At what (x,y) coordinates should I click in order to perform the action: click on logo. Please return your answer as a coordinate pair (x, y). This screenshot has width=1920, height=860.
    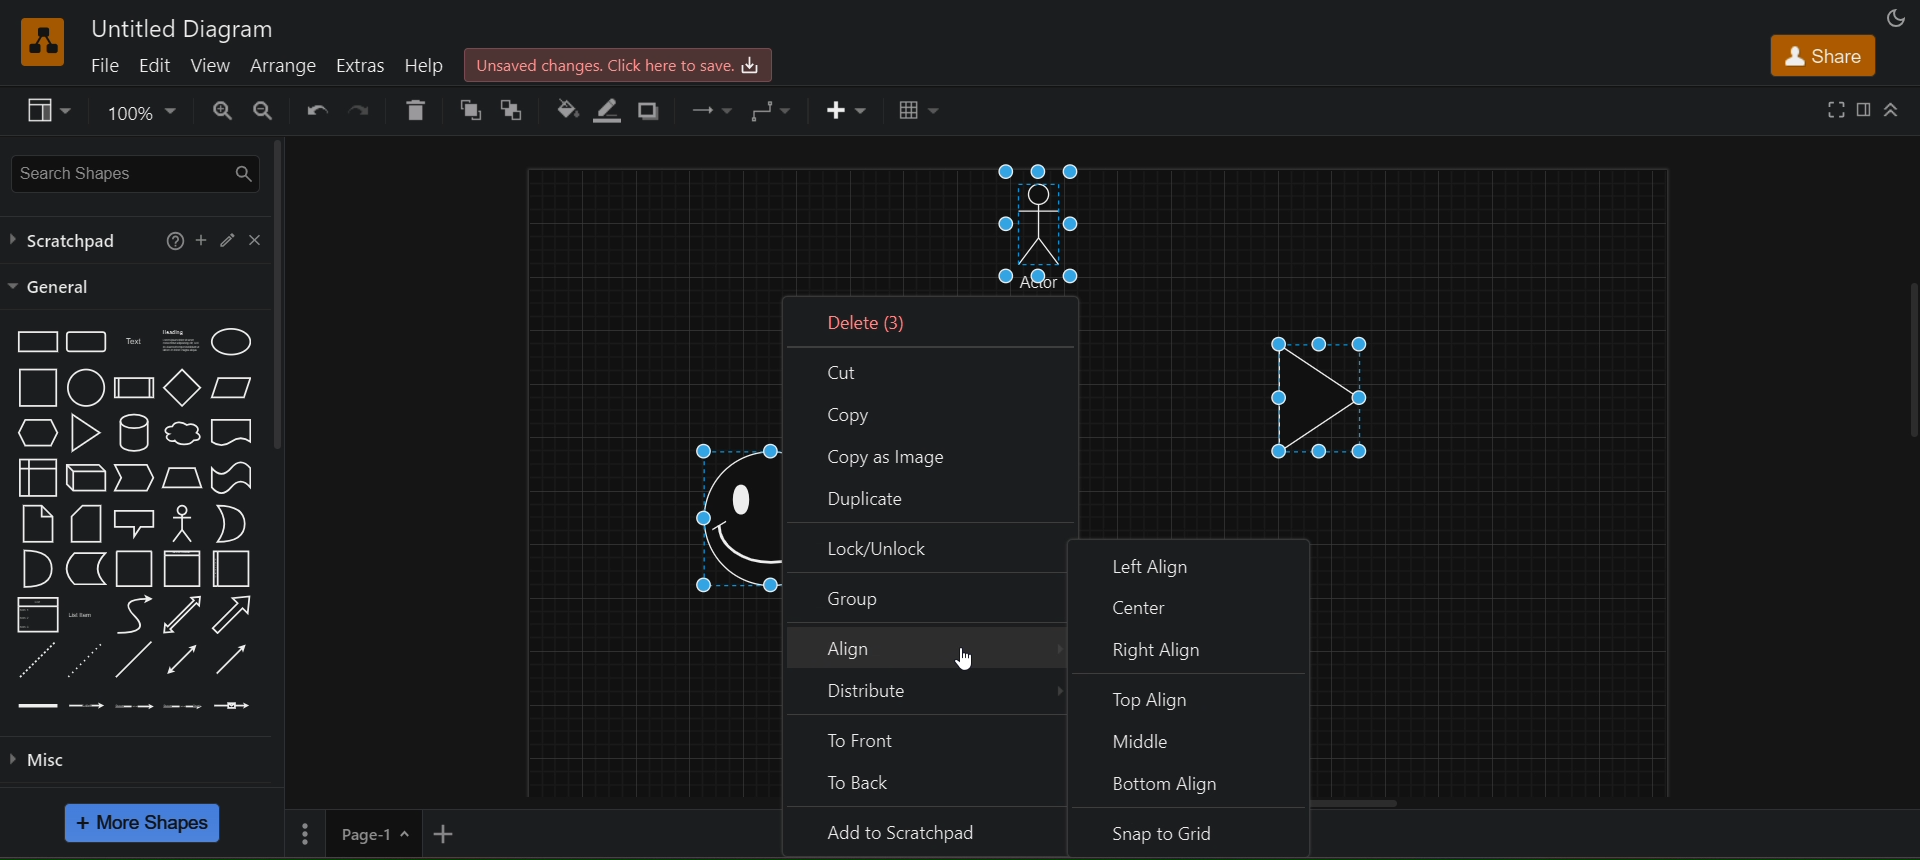
    Looking at the image, I should click on (42, 41).